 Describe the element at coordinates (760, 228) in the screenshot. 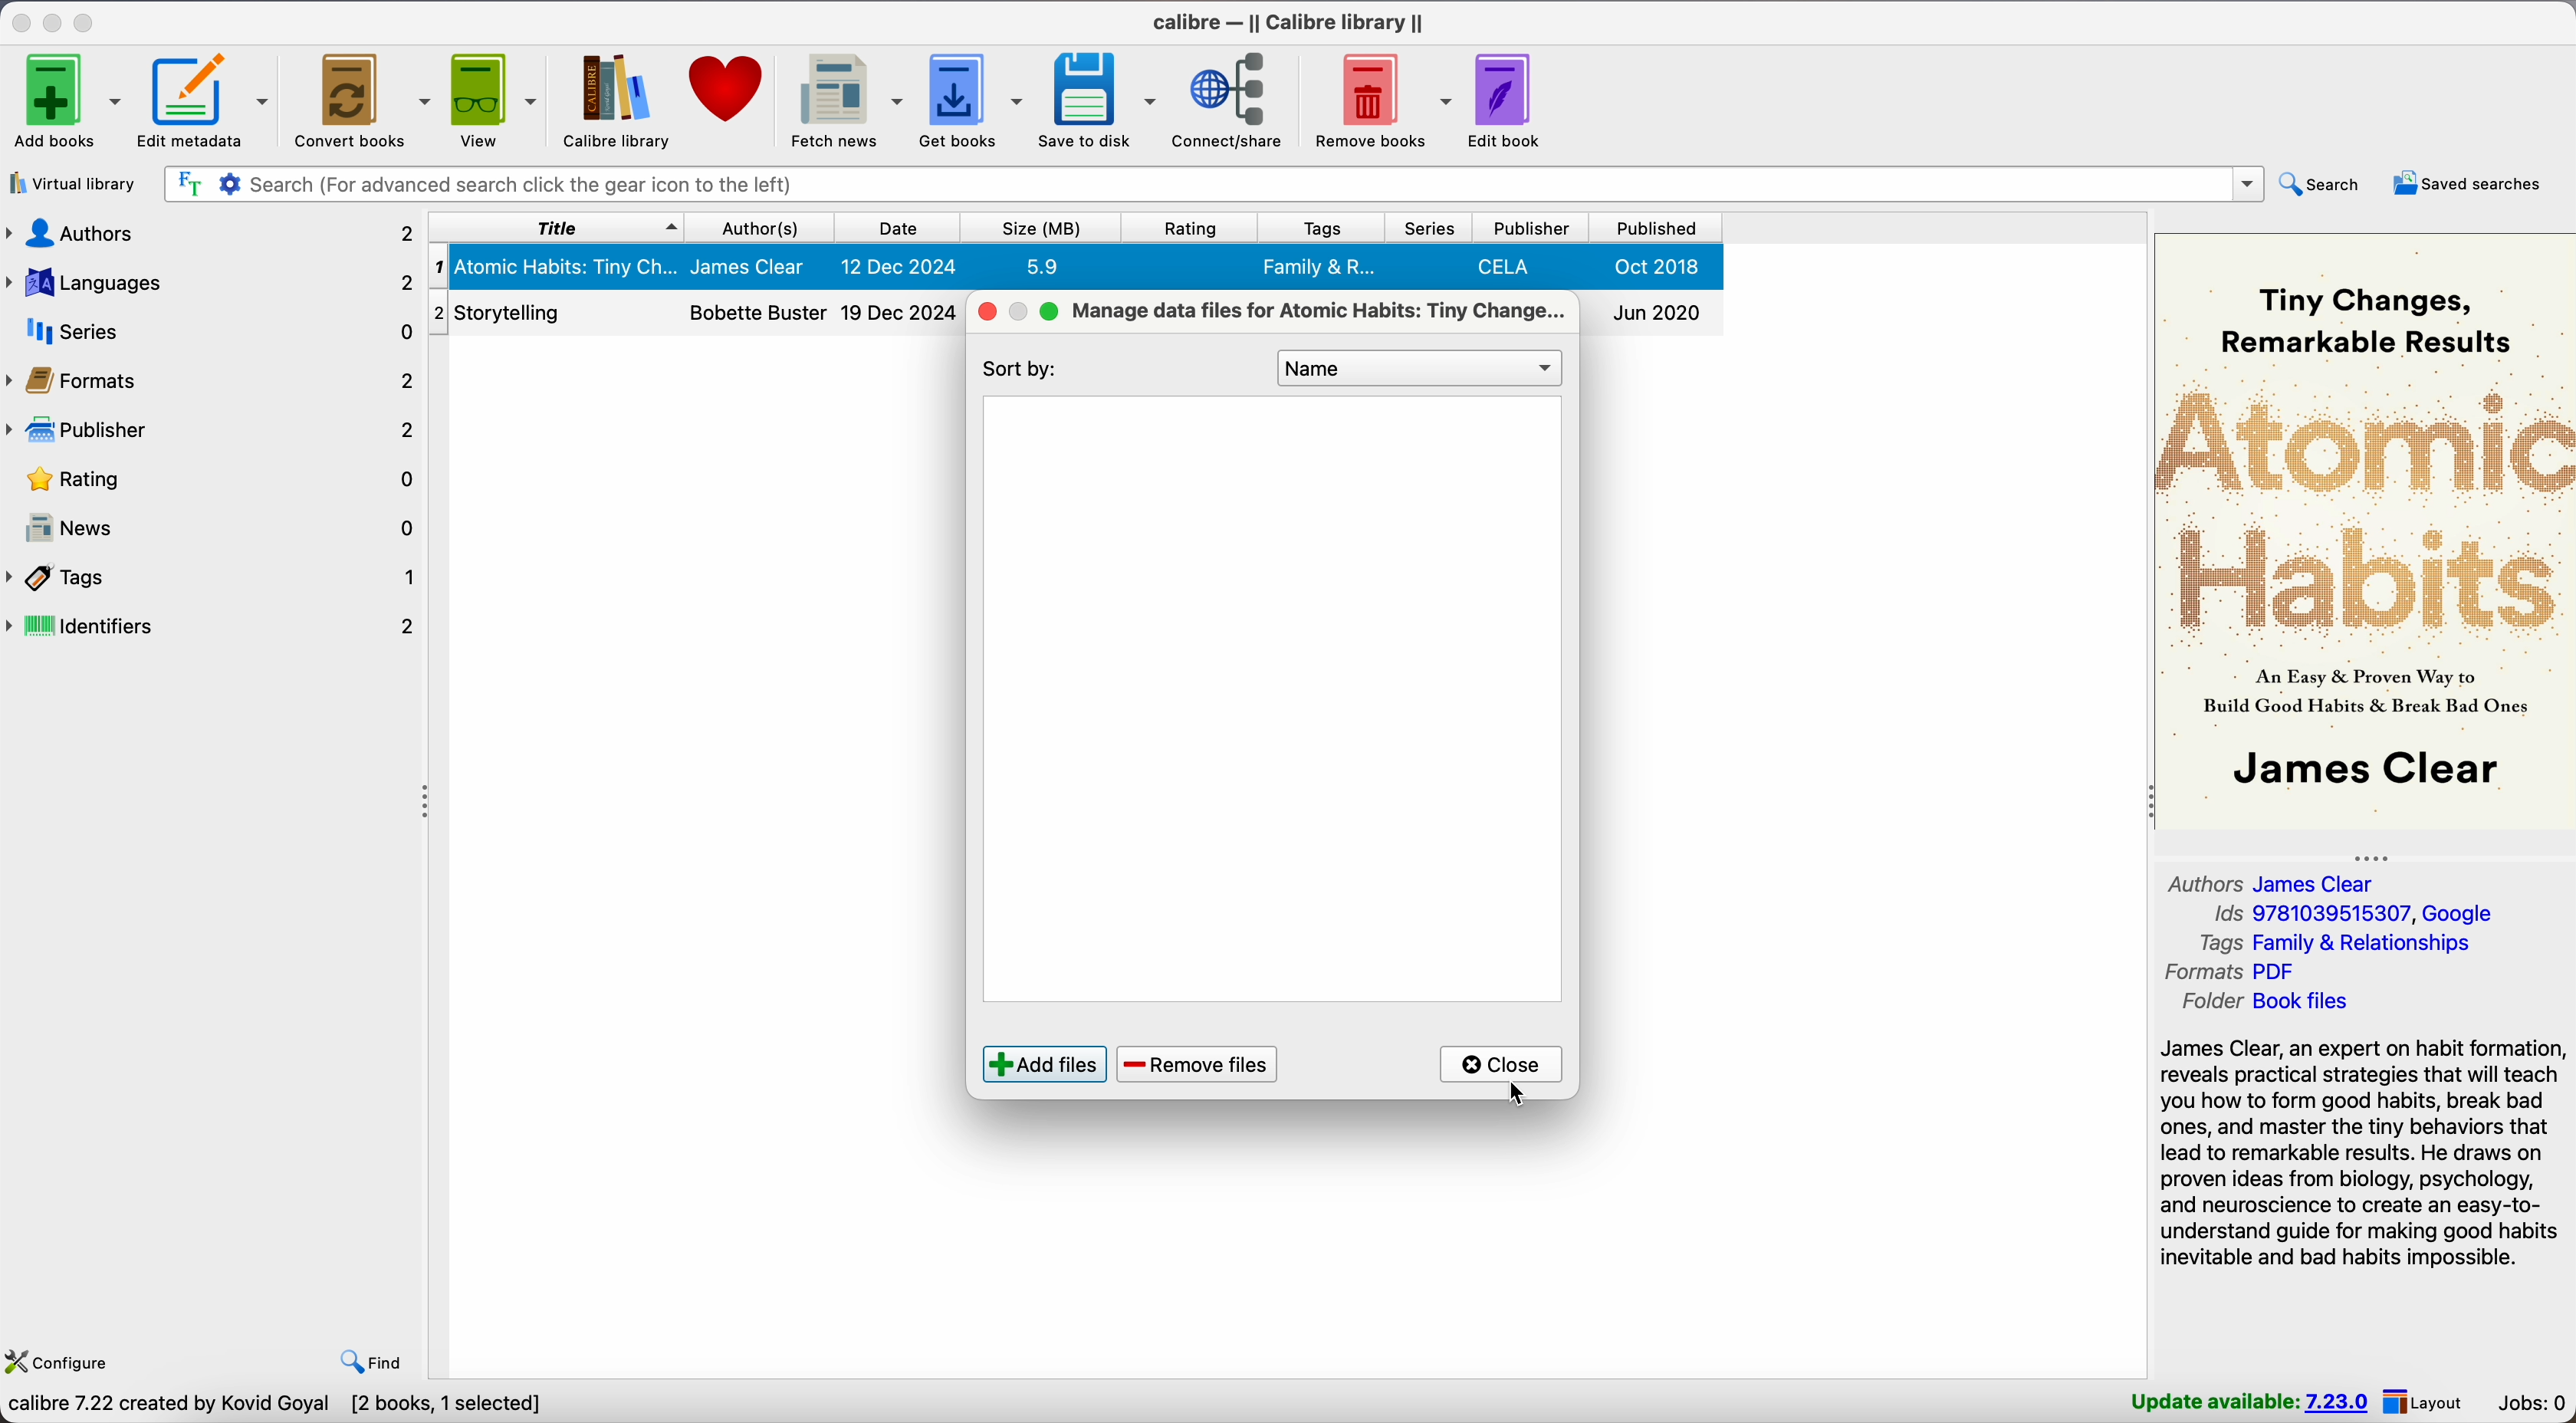

I see `author(s)` at that location.